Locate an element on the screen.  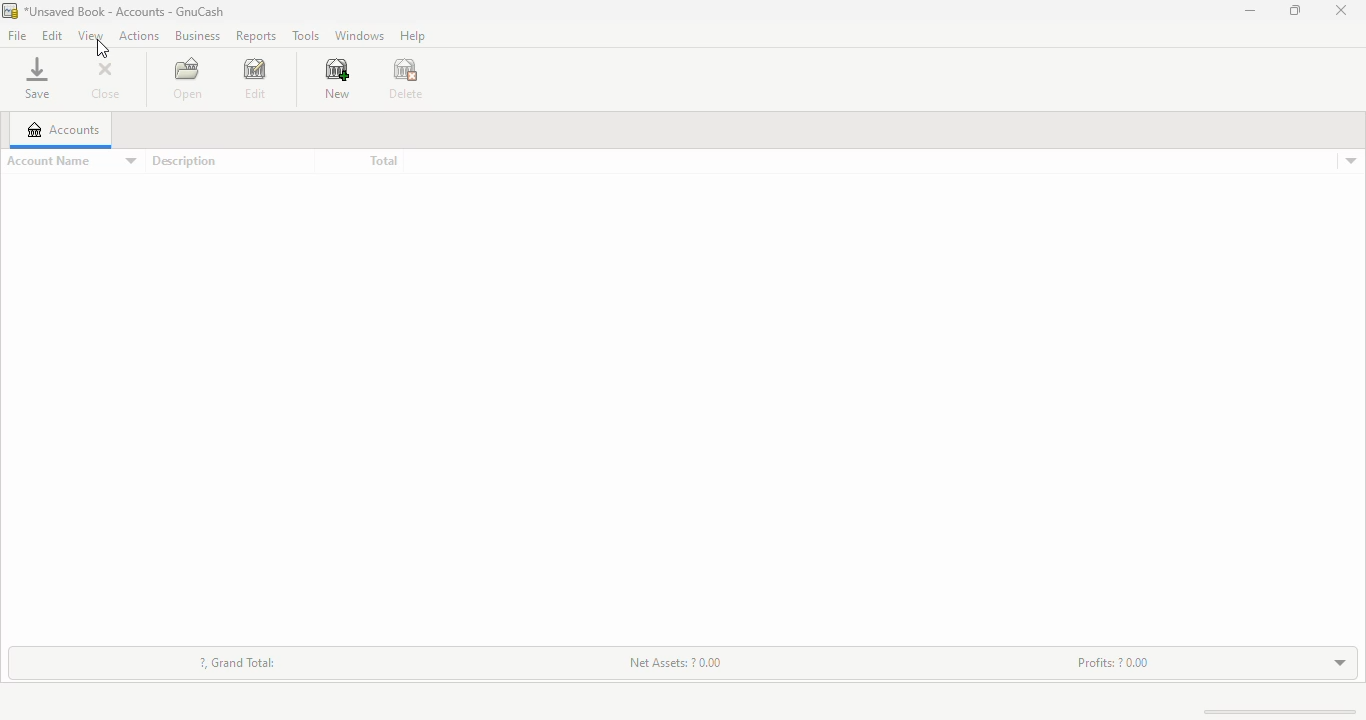
maximize is located at coordinates (1295, 10).